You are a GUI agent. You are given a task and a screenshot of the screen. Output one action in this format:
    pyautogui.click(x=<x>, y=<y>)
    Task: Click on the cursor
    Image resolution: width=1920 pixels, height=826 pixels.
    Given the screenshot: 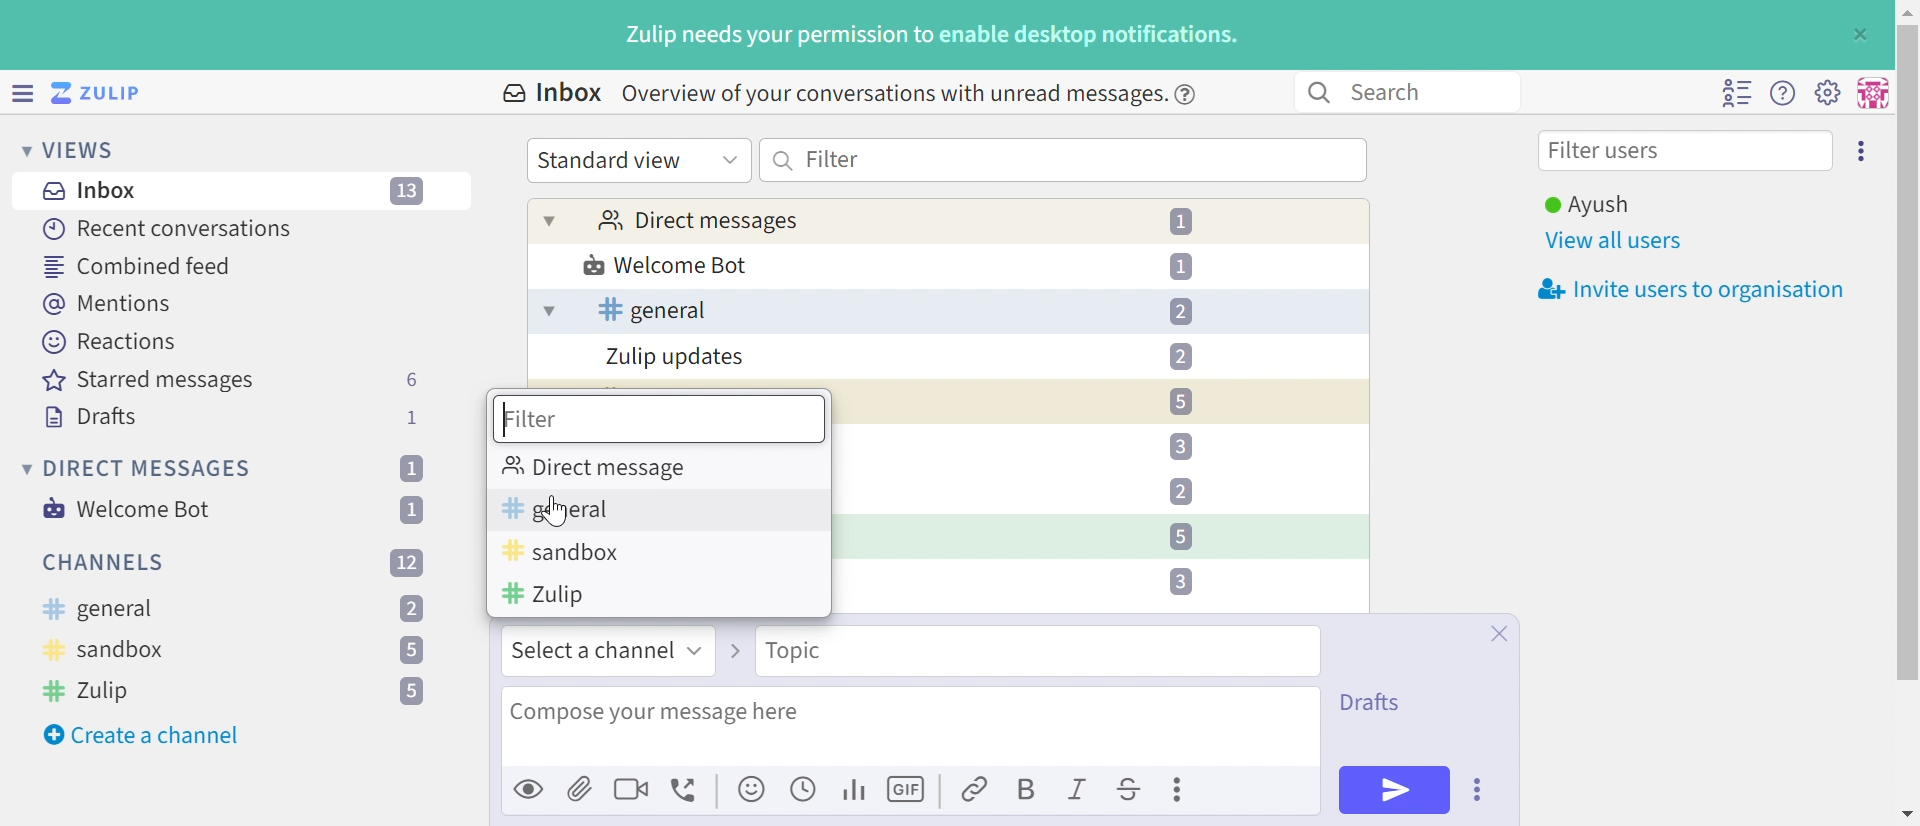 What is the action you would take?
    pyautogui.click(x=556, y=512)
    